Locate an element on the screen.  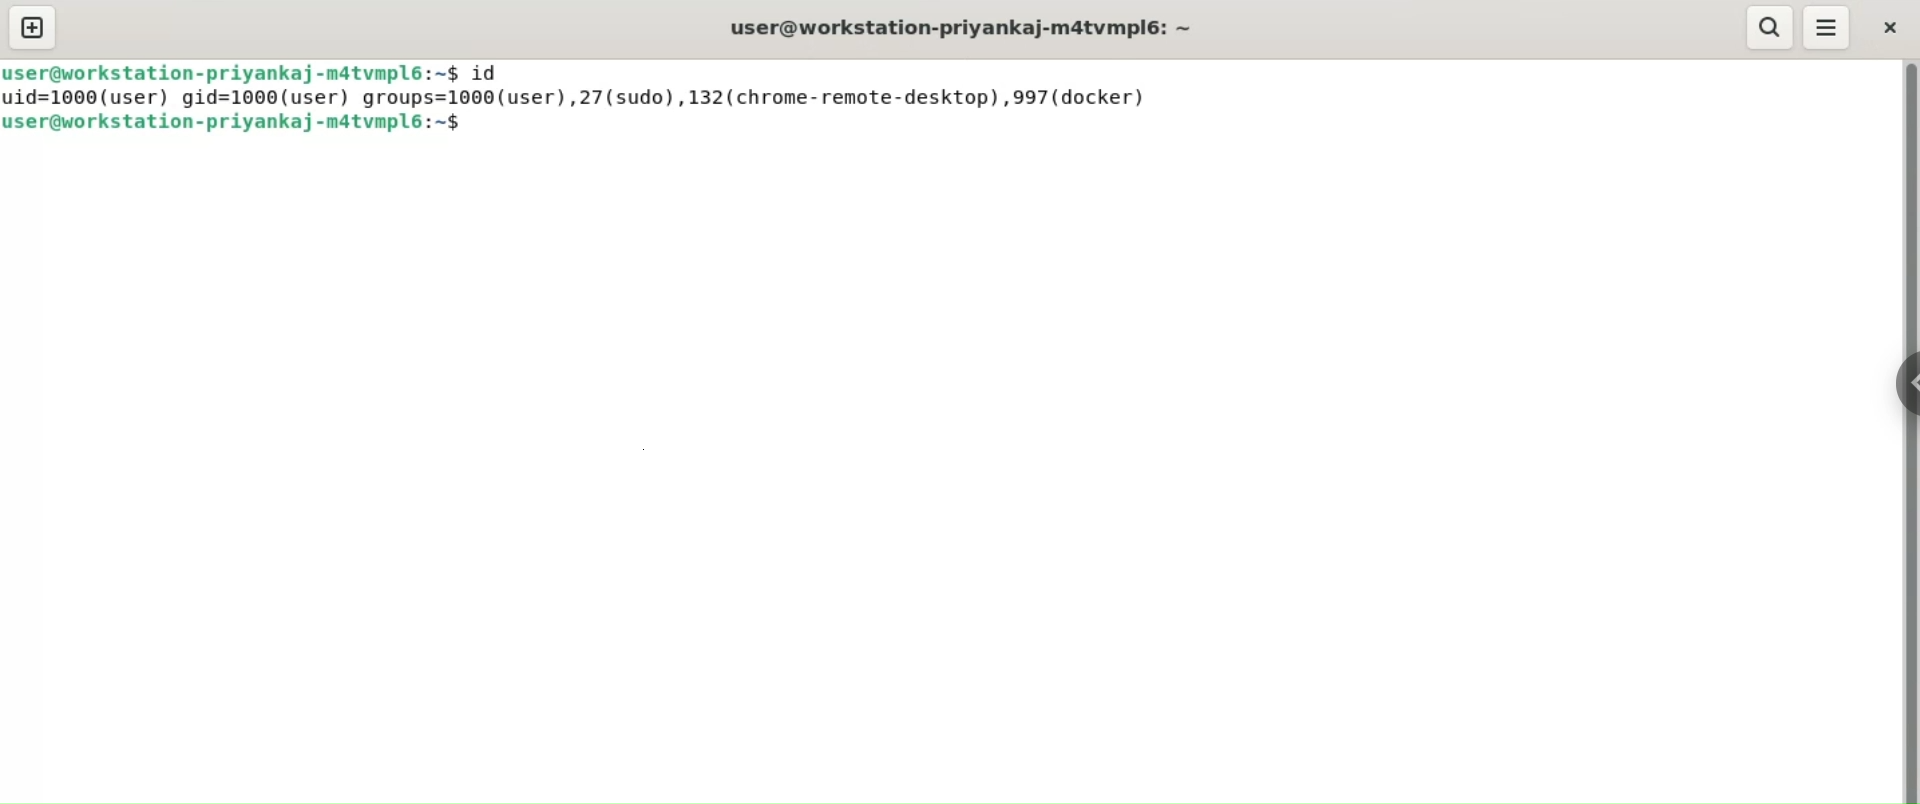
scroll bar is located at coordinates (1908, 432).